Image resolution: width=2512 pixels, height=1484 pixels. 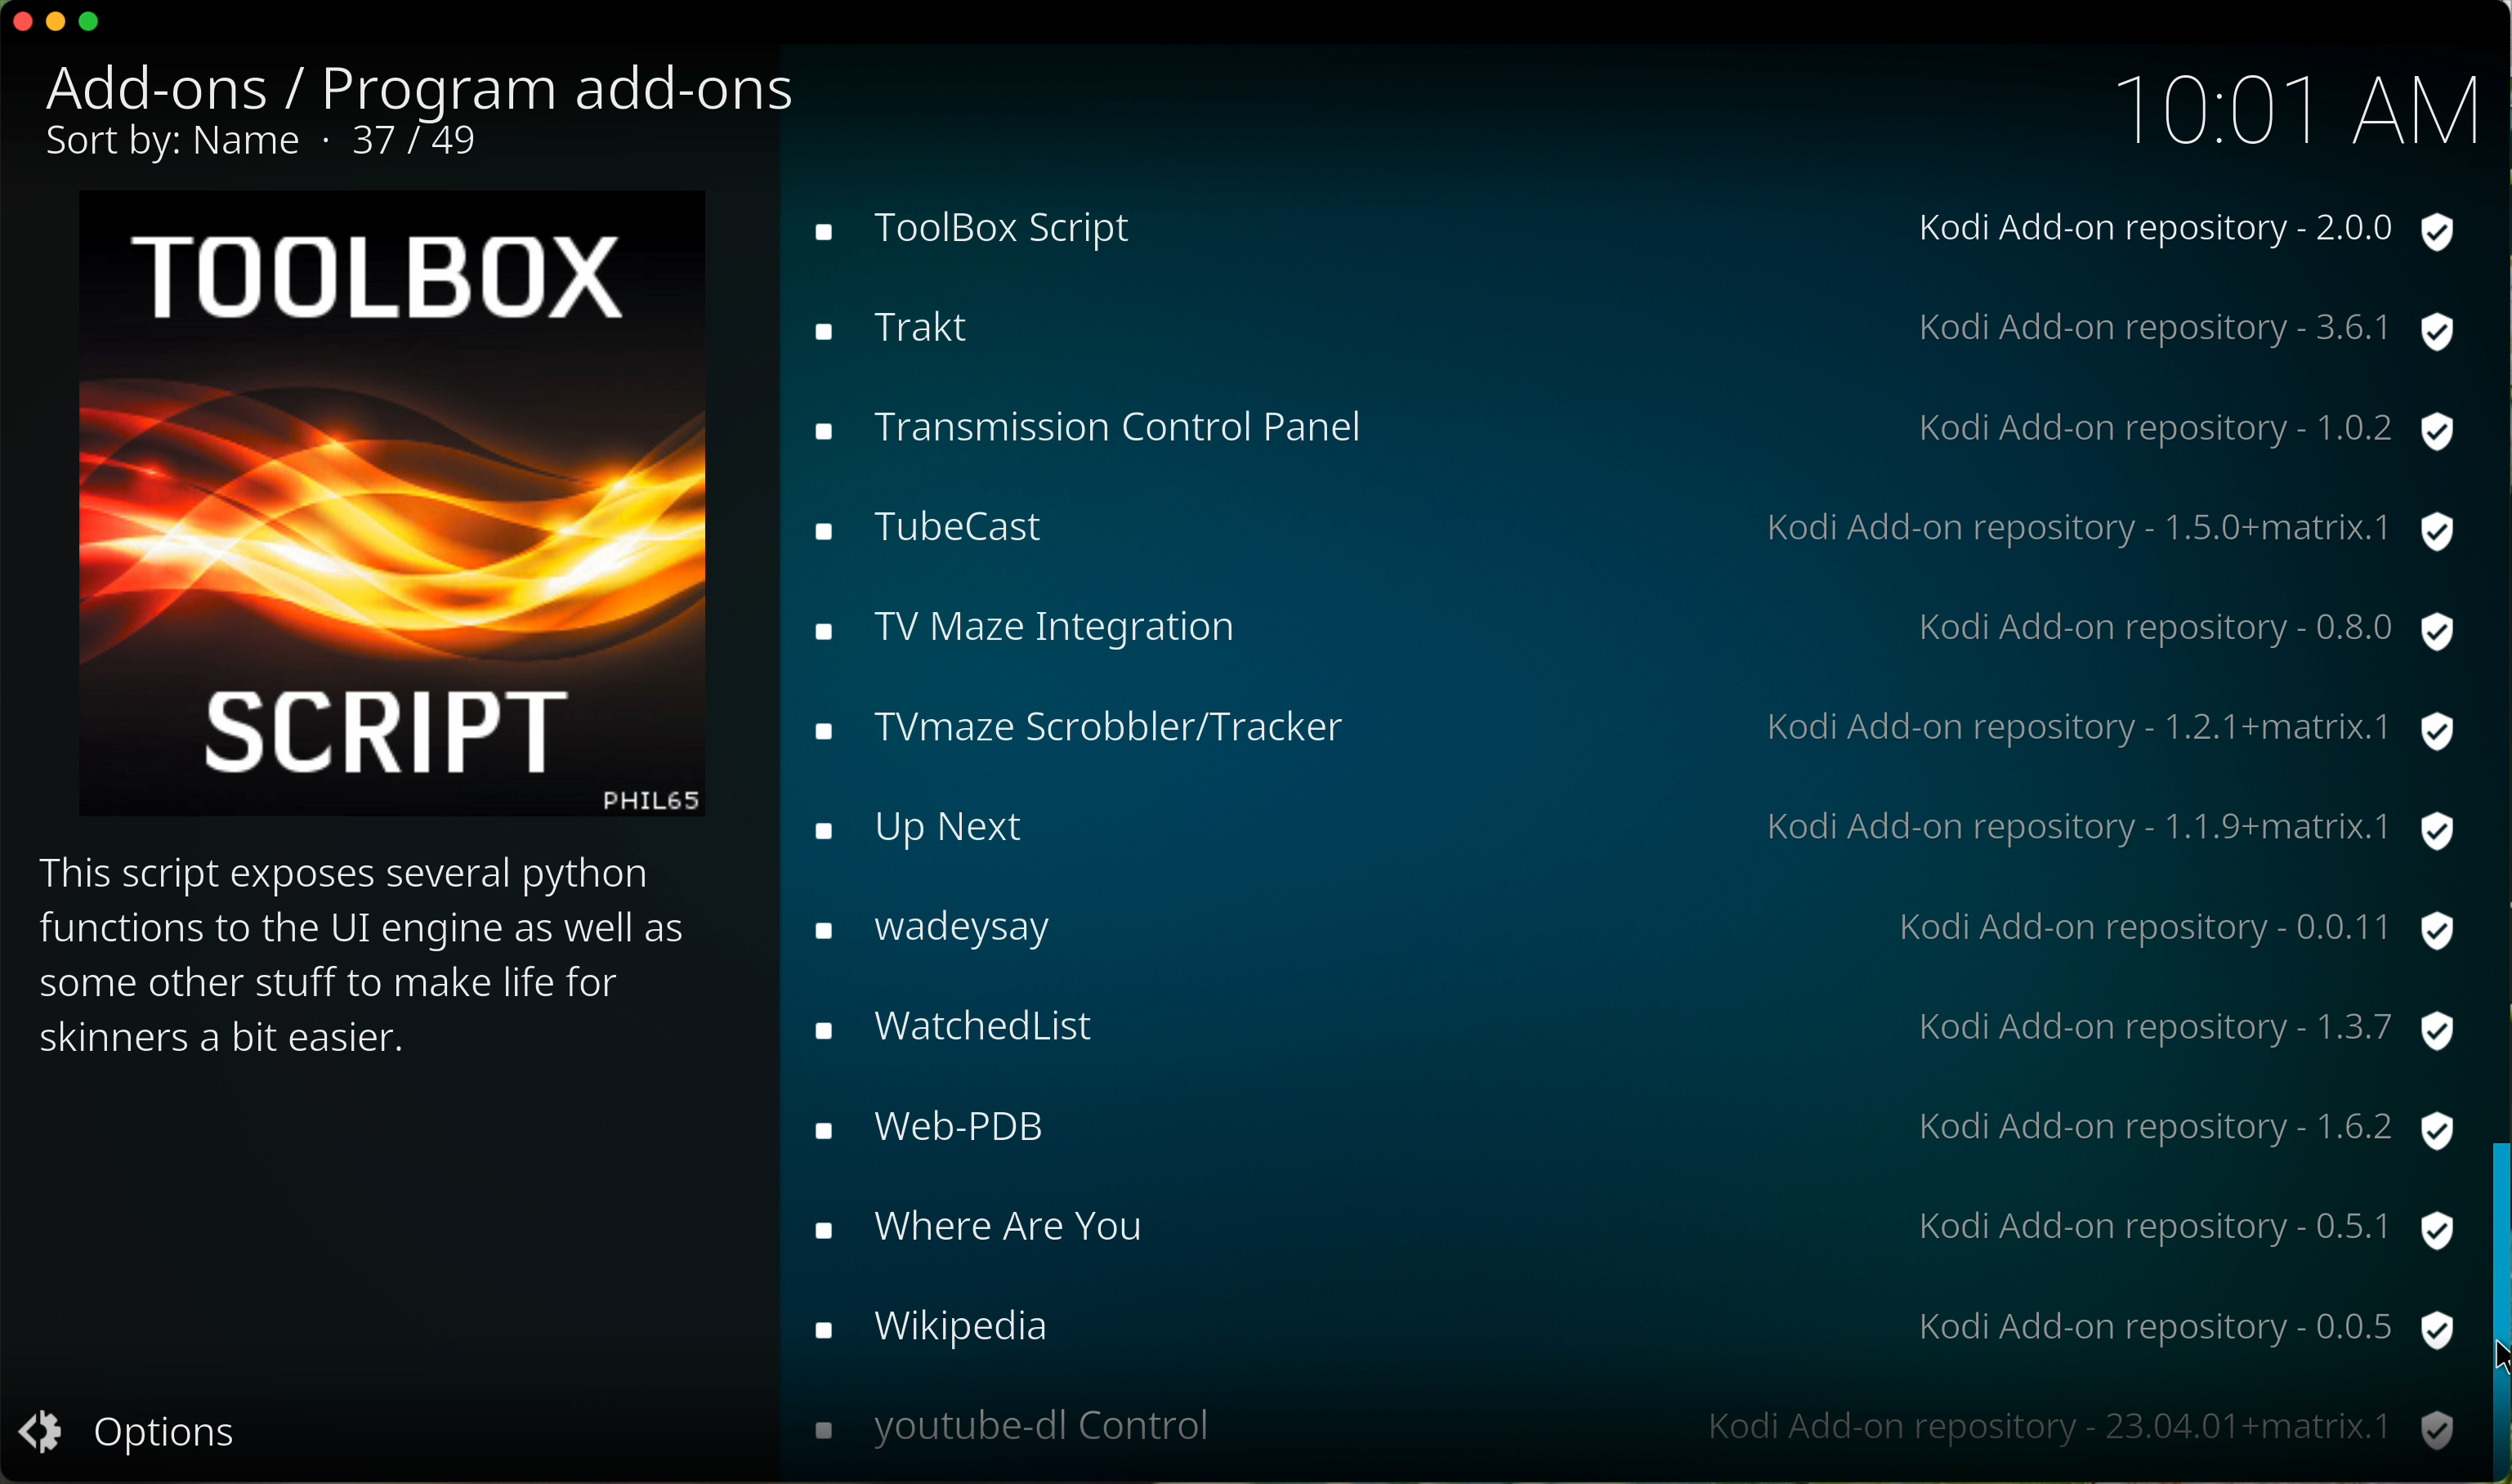 I want to click on 37/49, so click(x=425, y=141).